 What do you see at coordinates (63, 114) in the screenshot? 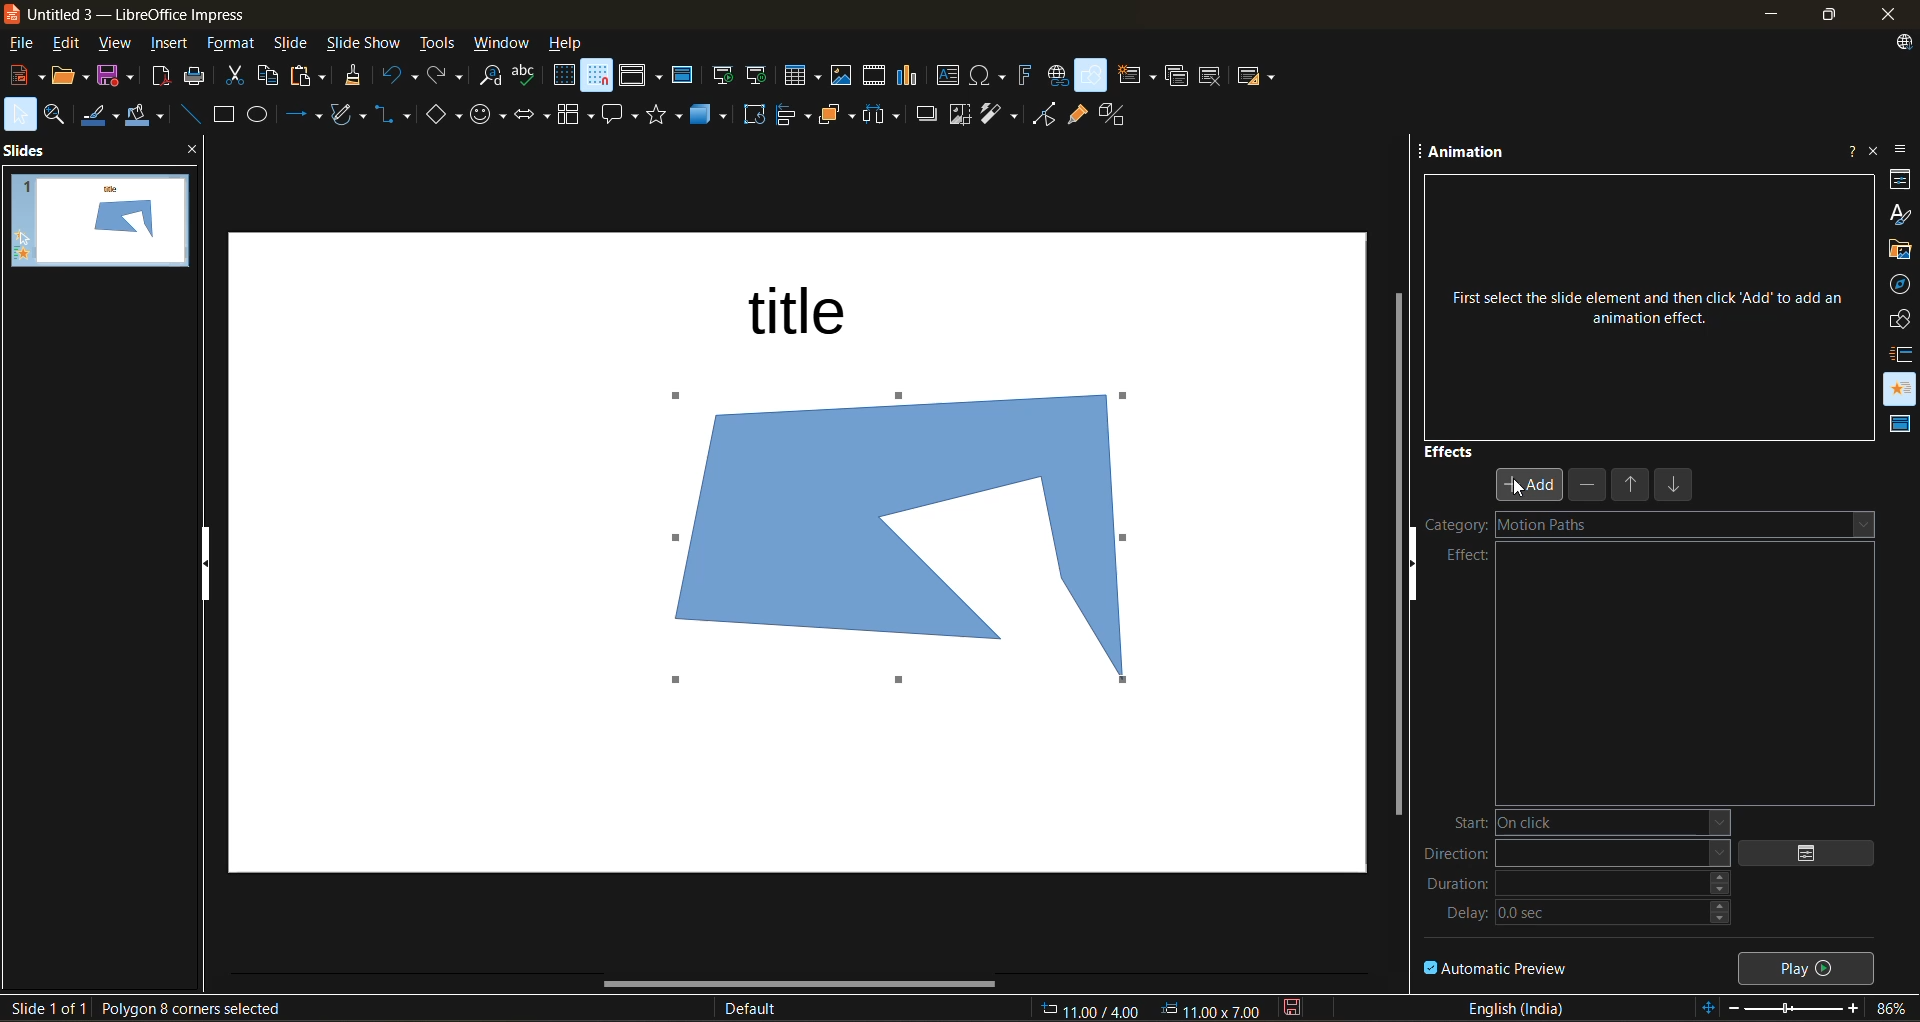
I see `zoom and pan` at bounding box center [63, 114].